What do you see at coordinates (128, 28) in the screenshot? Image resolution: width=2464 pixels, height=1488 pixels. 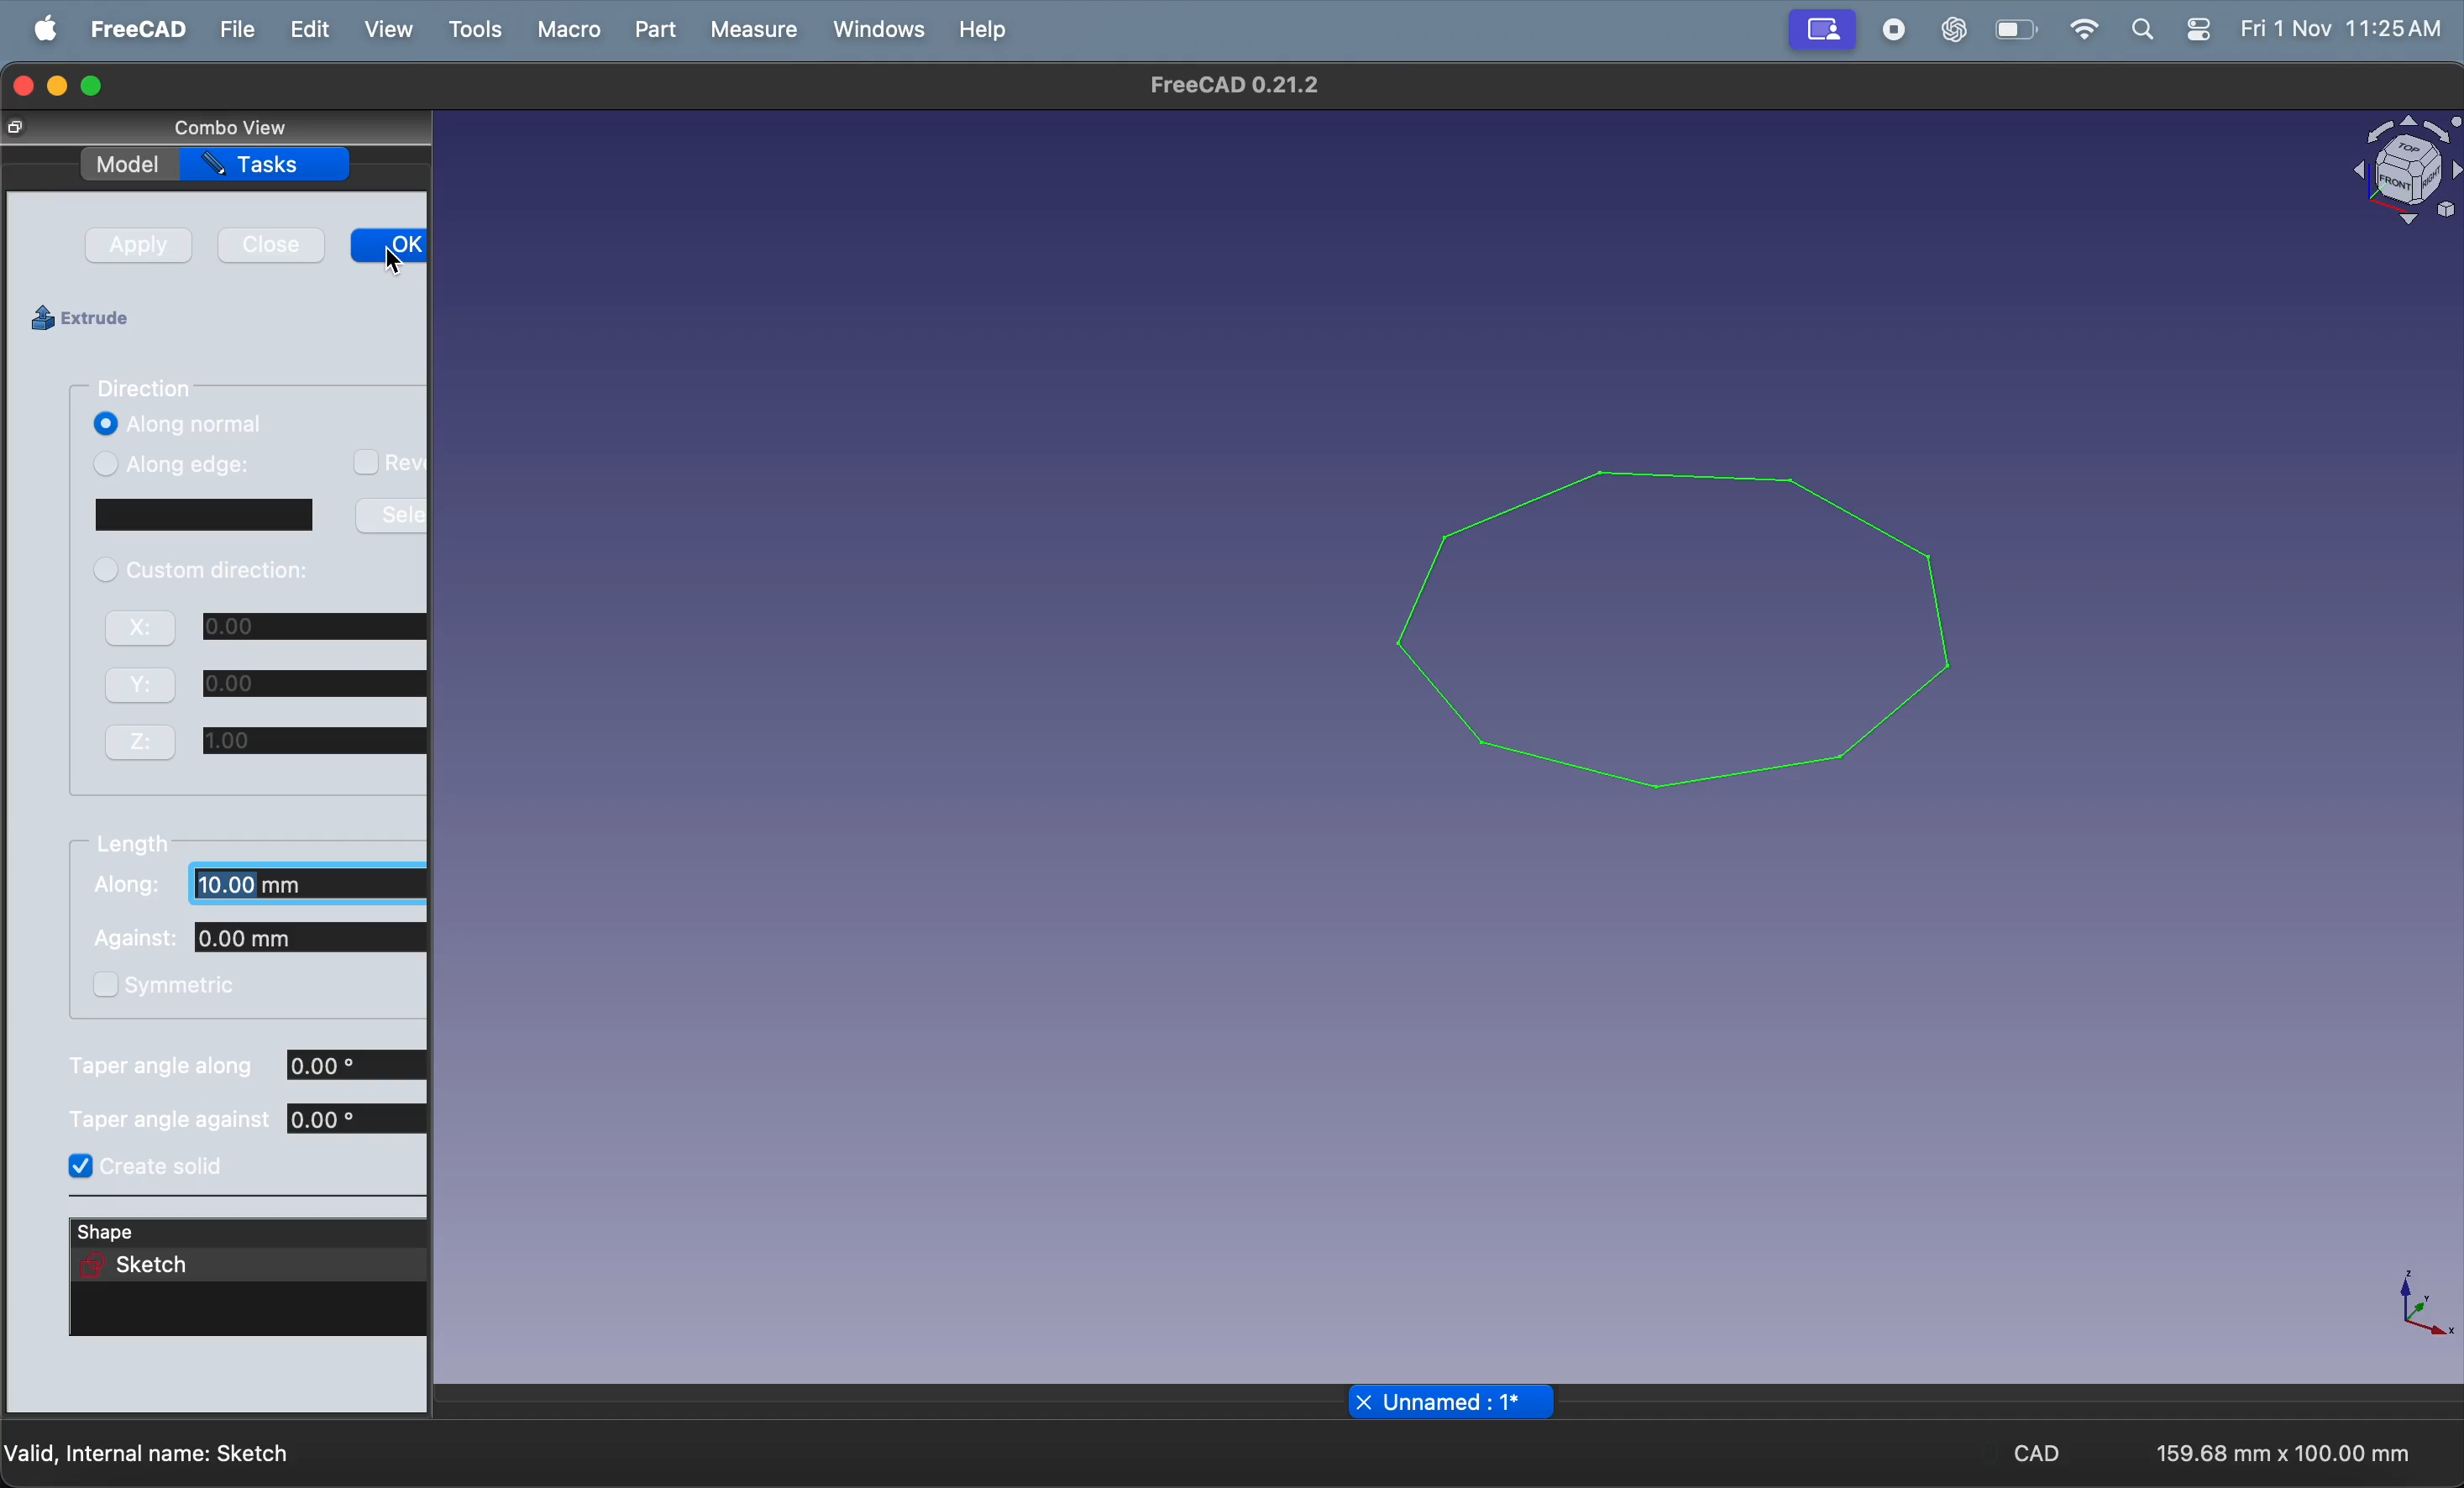 I see `free cad` at bounding box center [128, 28].